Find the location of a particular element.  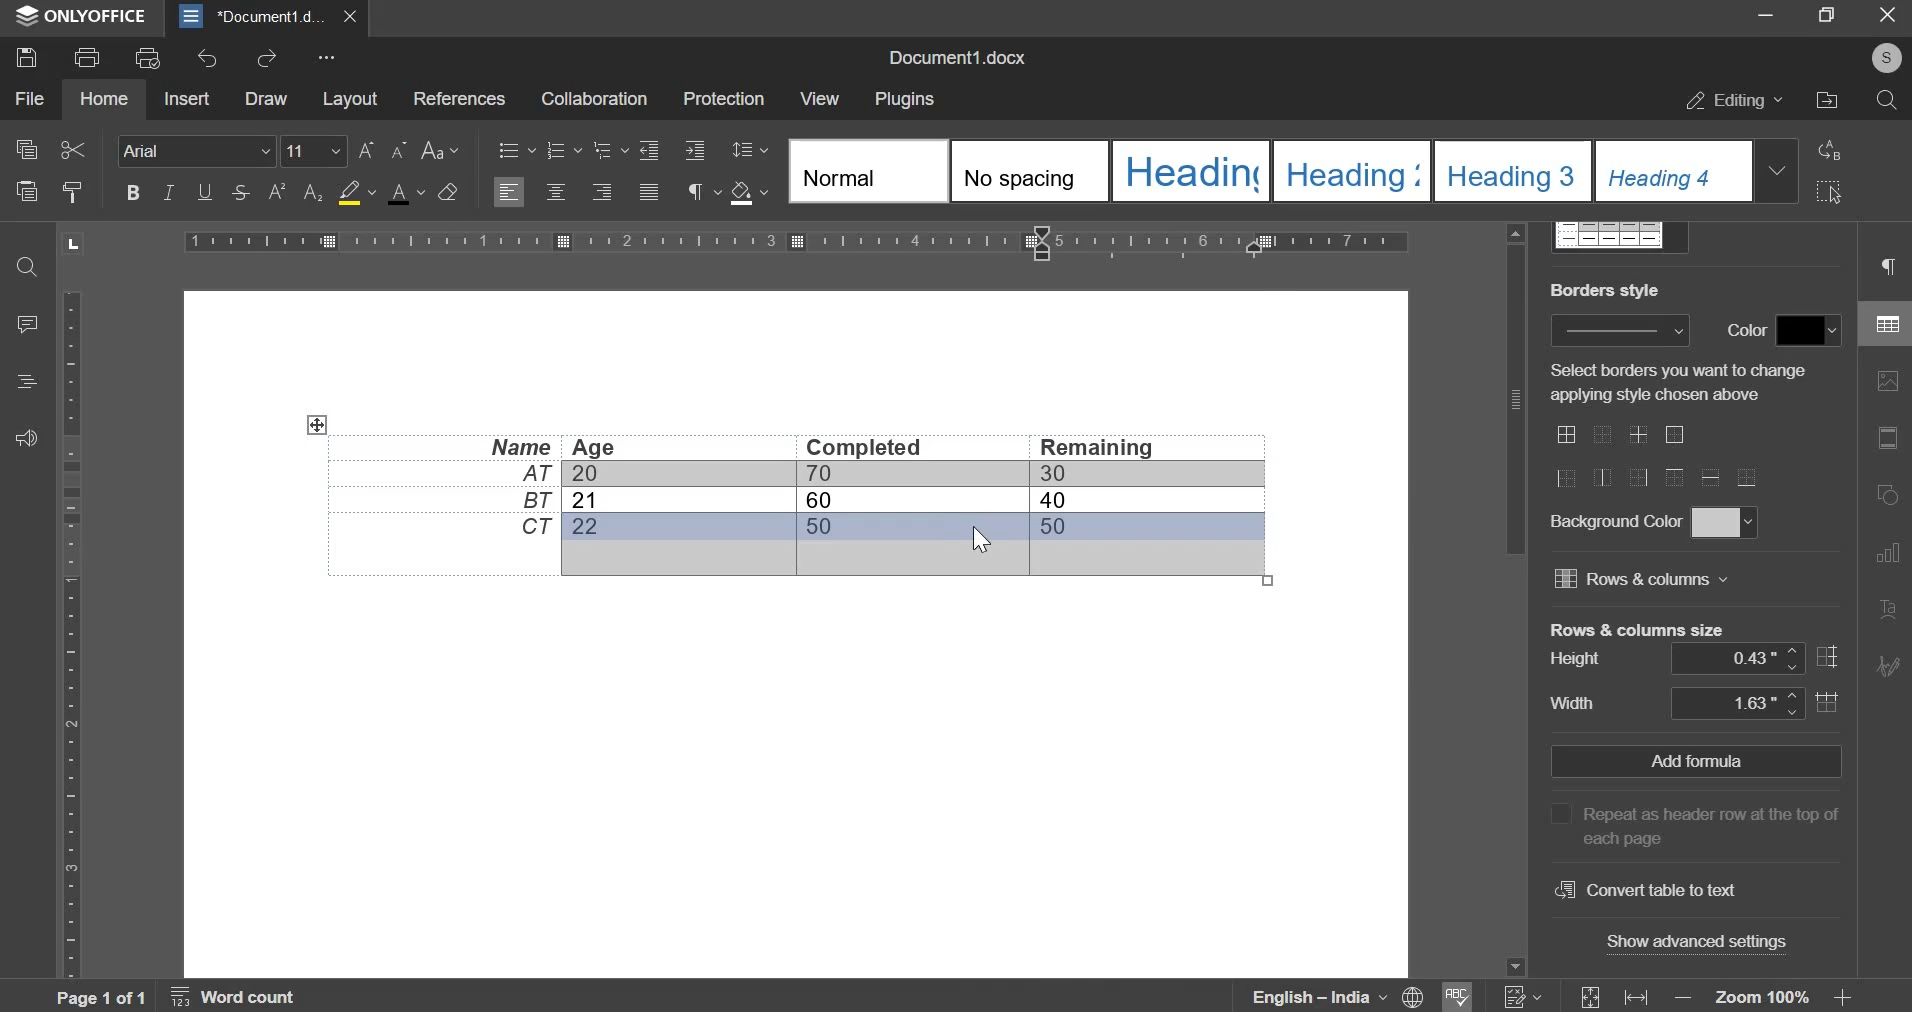

protection is located at coordinates (723, 99).